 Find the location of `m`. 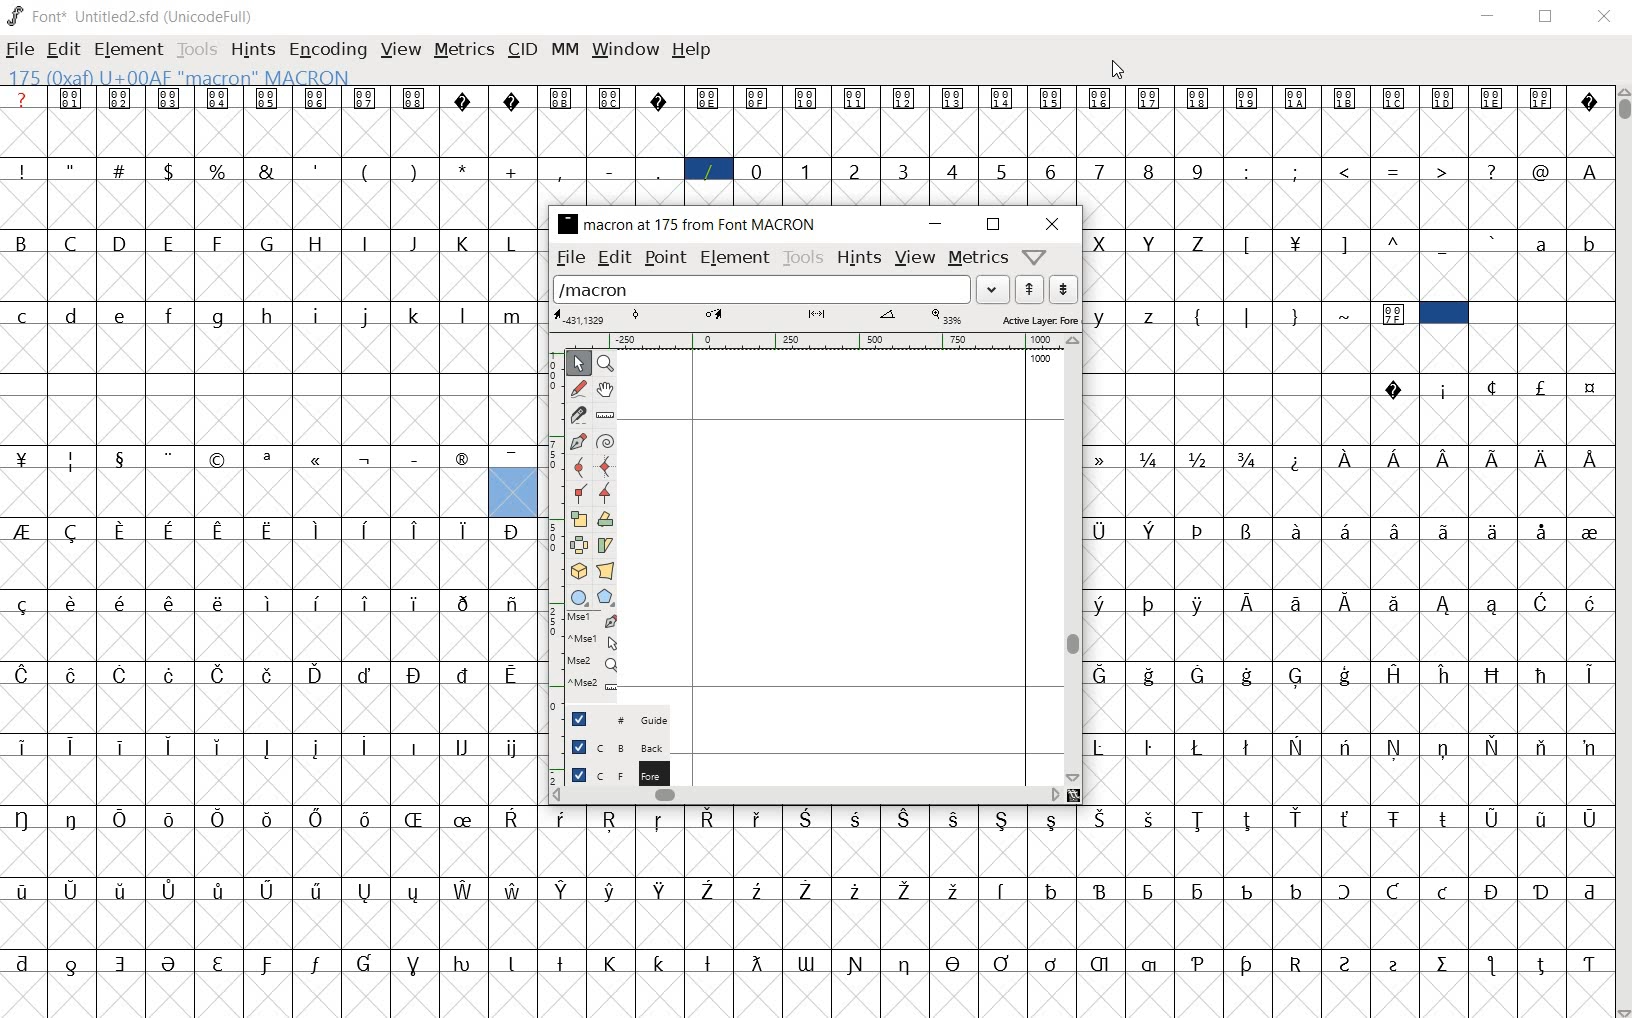

m is located at coordinates (514, 314).